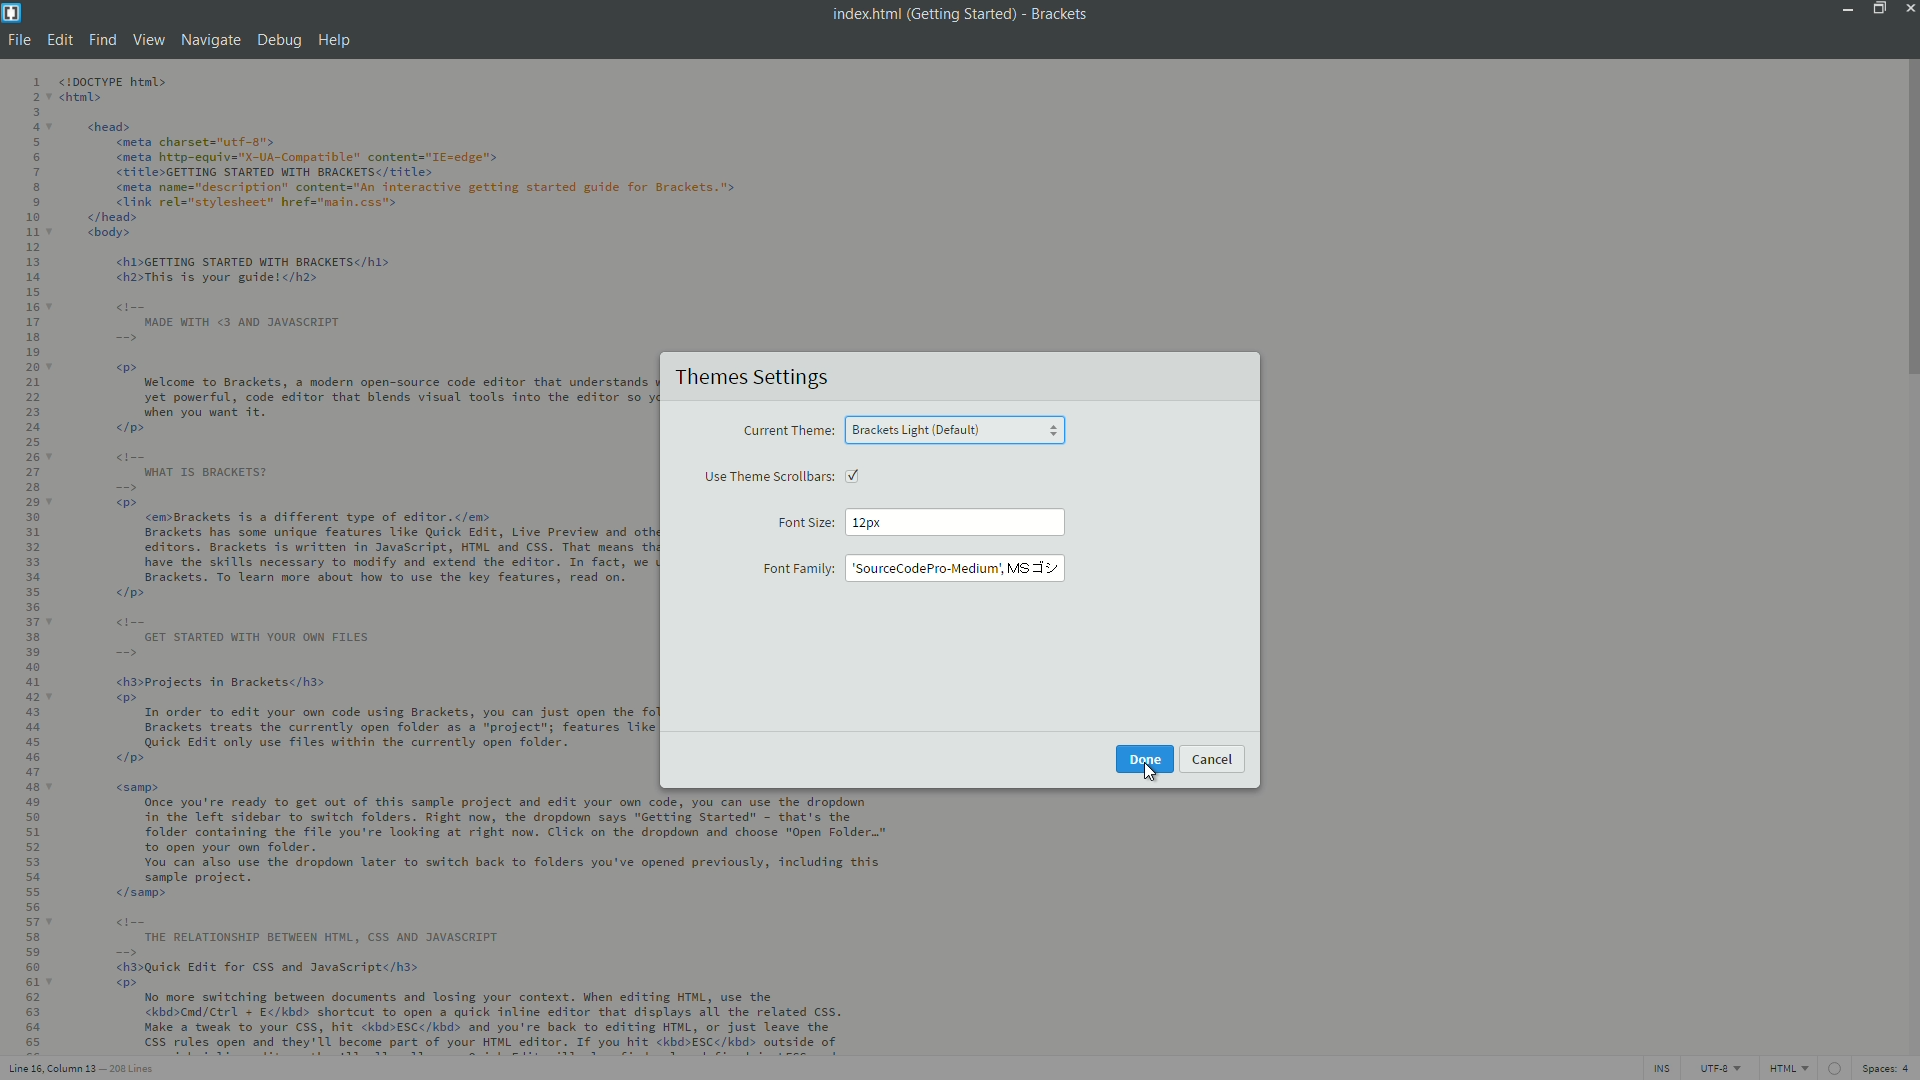  What do you see at coordinates (866, 522) in the screenshot?
I see `12 px` at bounding box center [866, 522].